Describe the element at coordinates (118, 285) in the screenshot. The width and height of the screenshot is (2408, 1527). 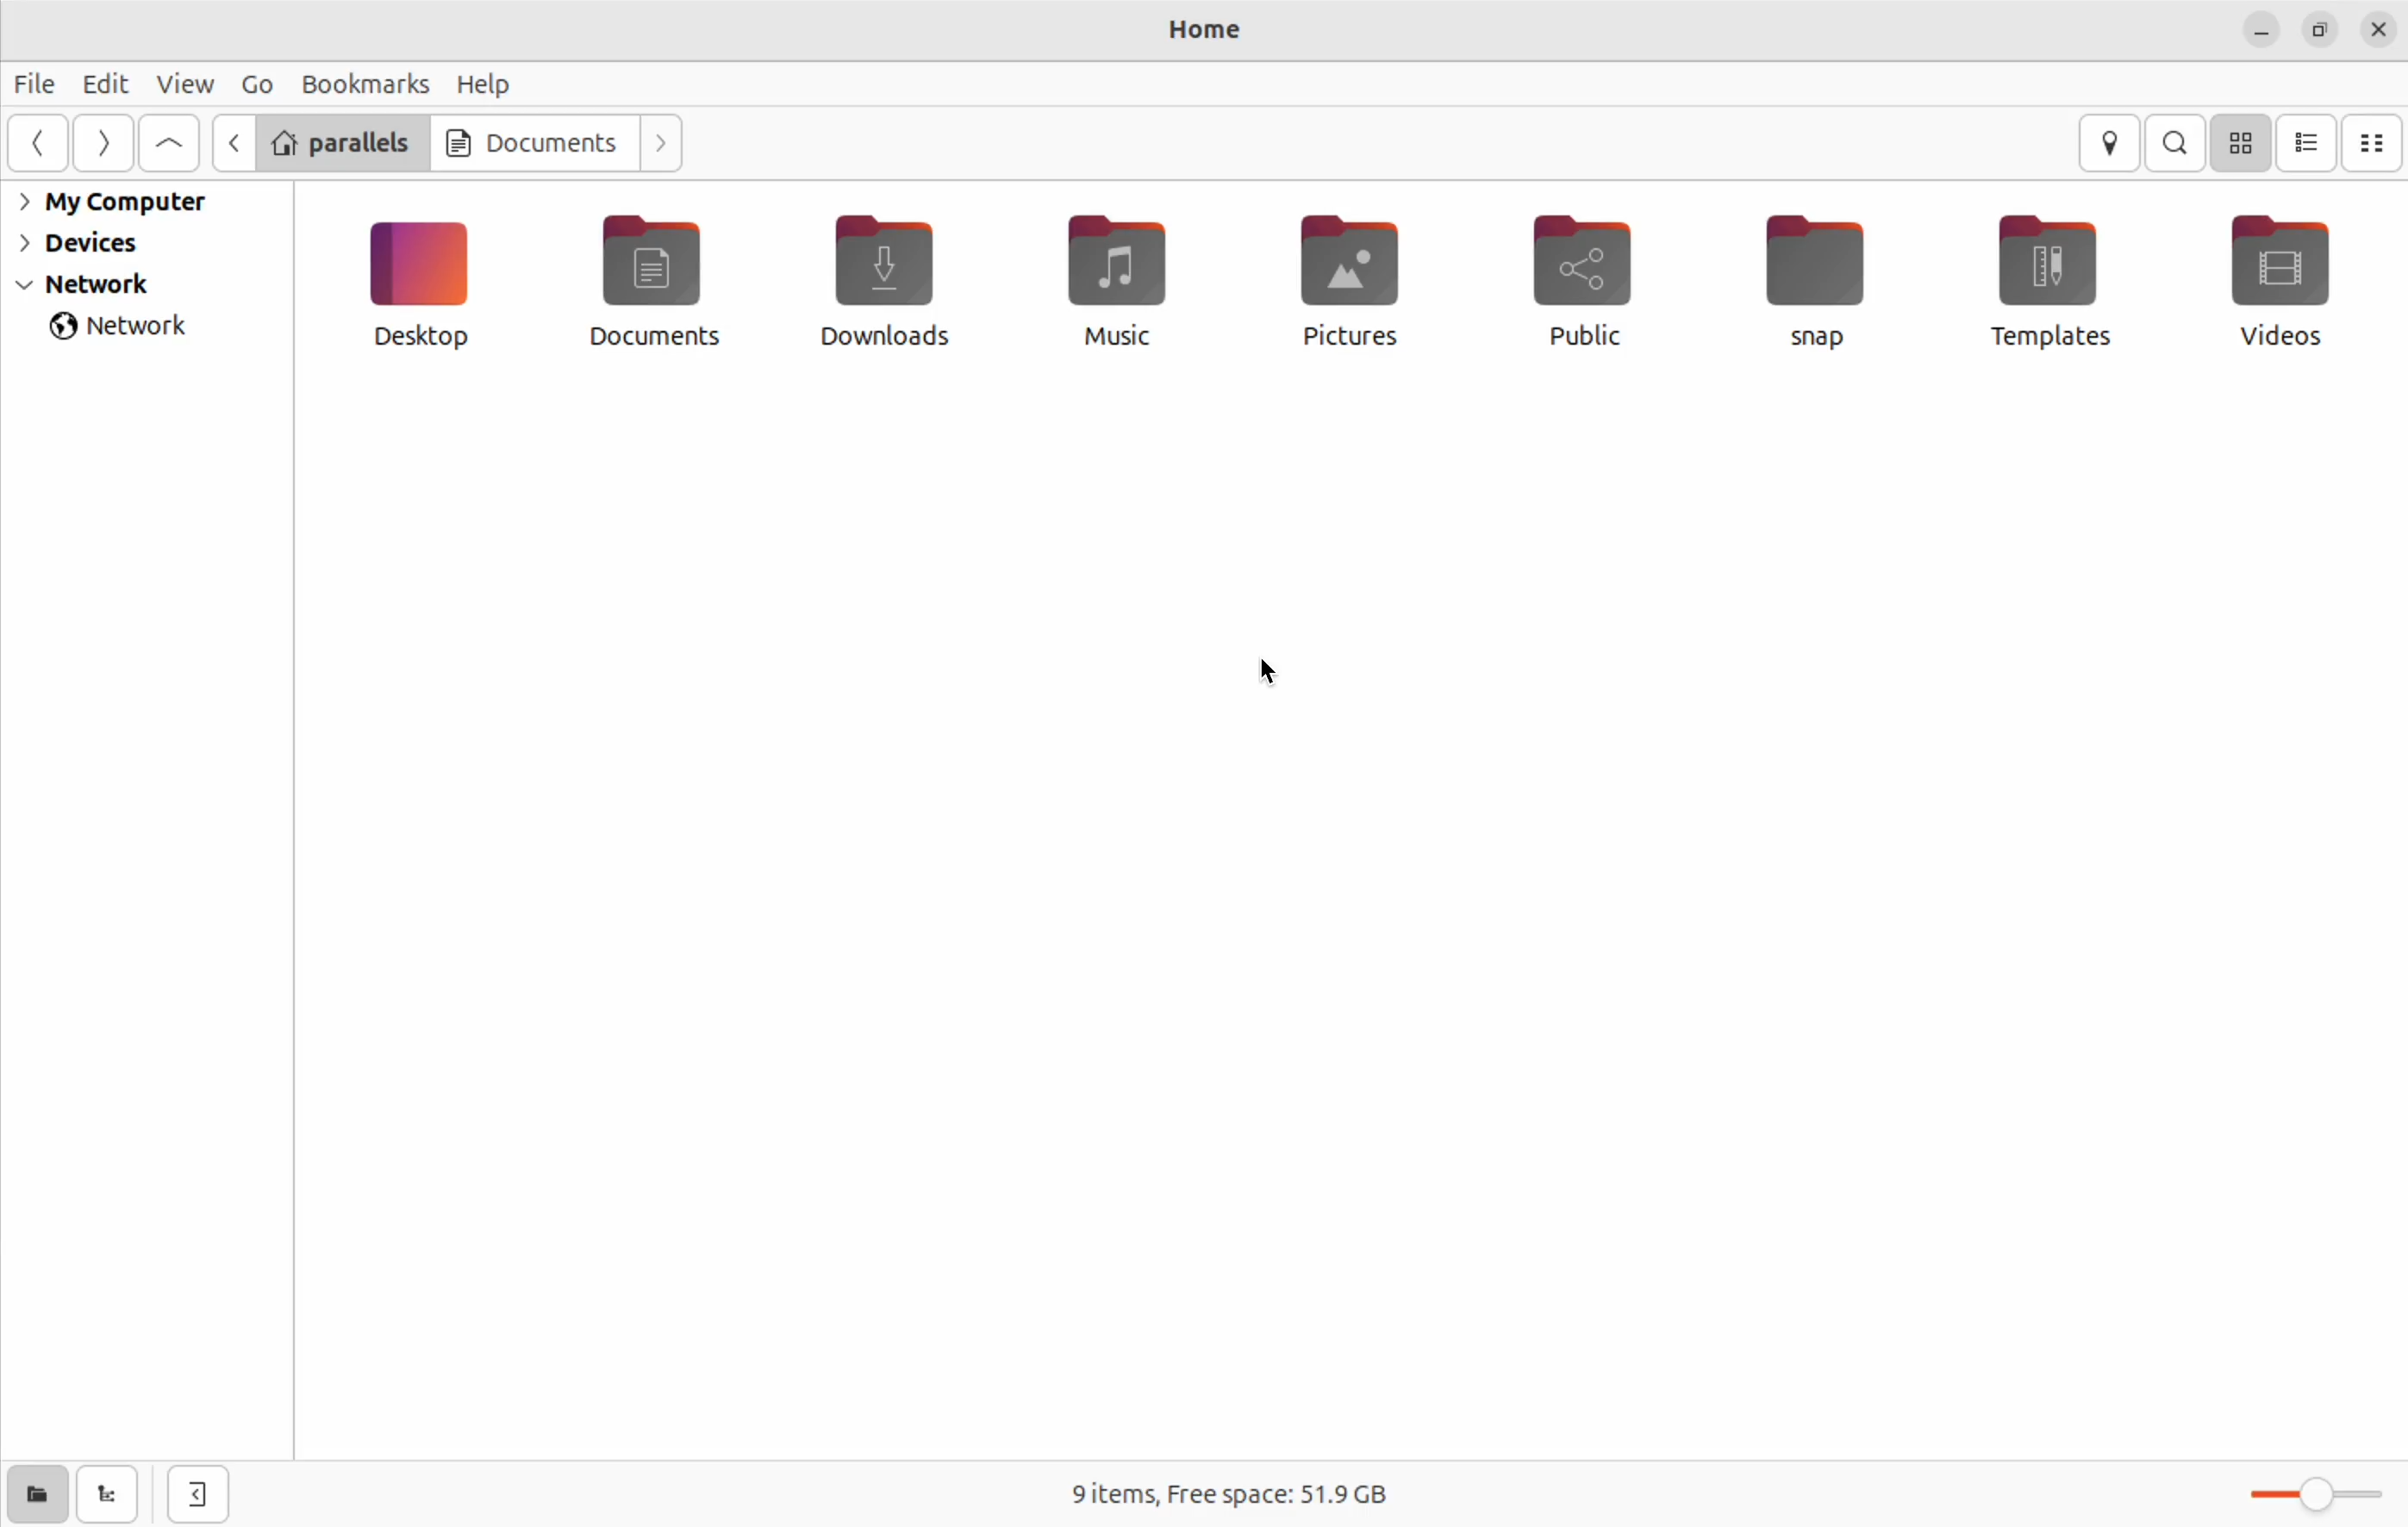
I see `network` at that location.